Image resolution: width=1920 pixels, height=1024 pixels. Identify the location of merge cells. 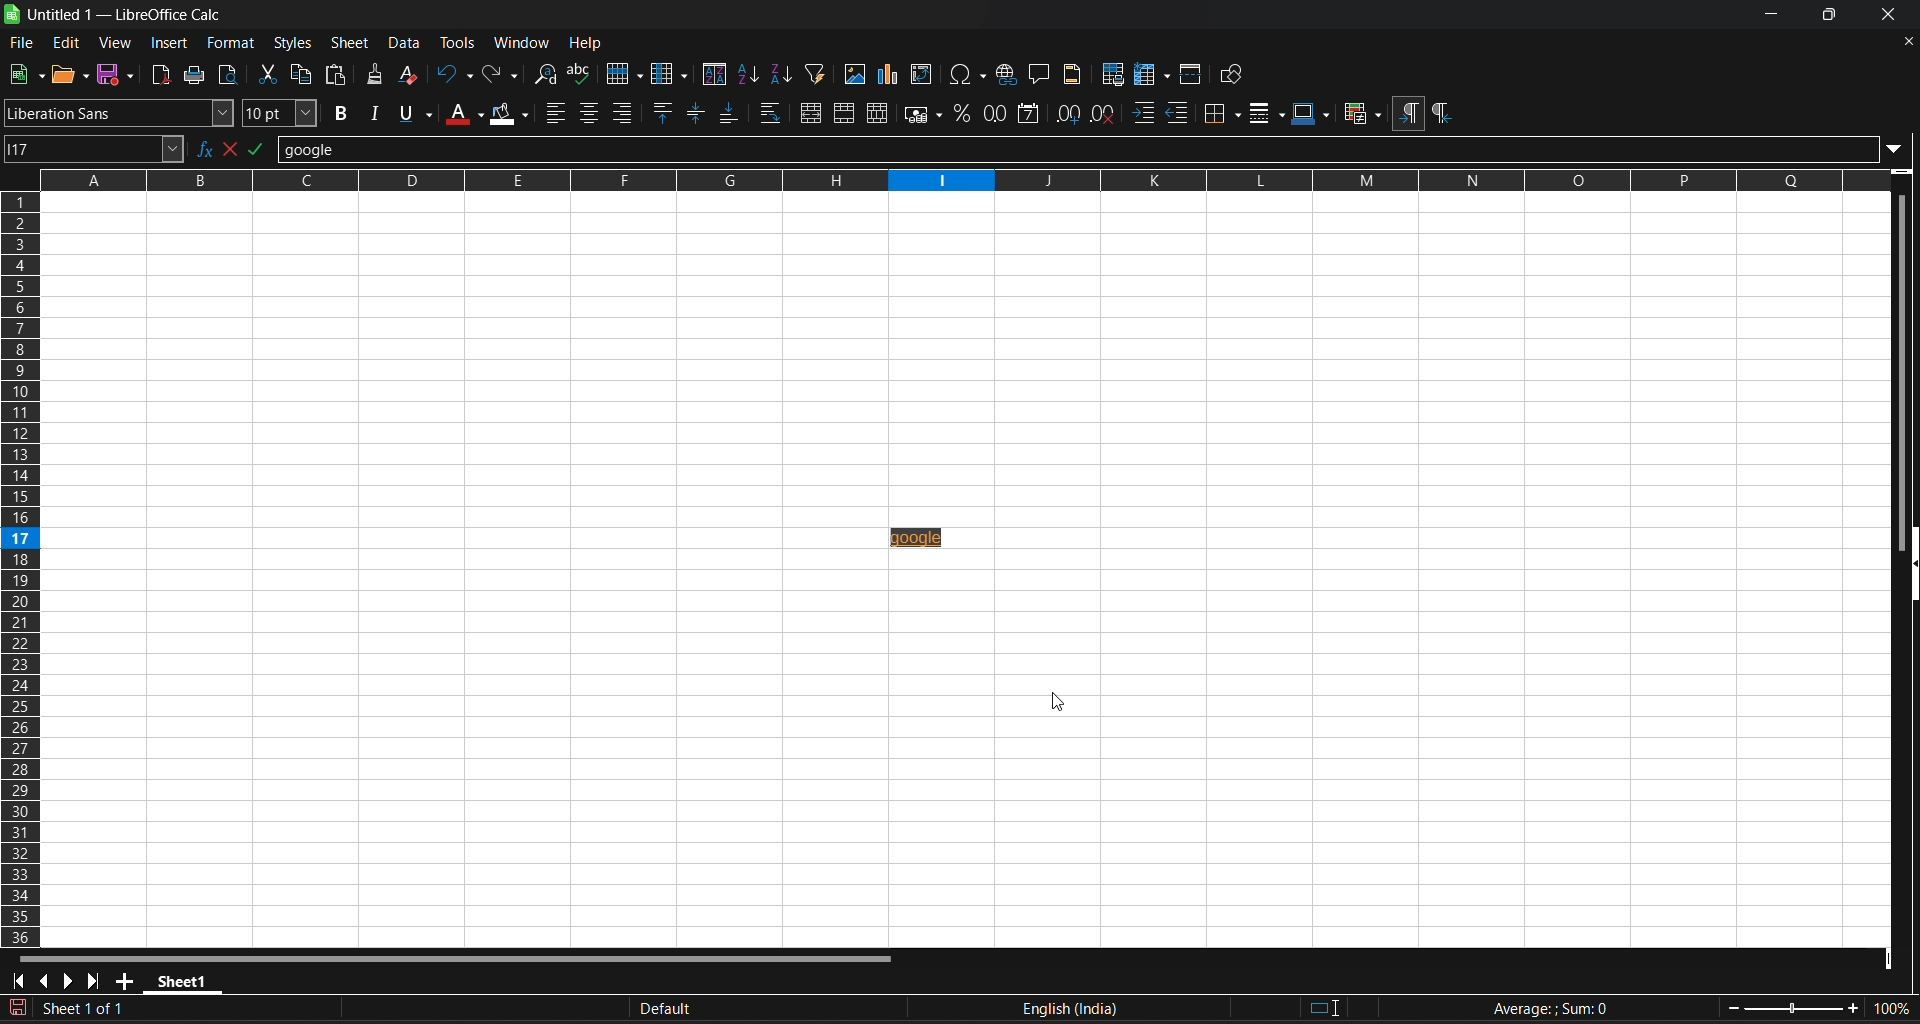
(844, 113).